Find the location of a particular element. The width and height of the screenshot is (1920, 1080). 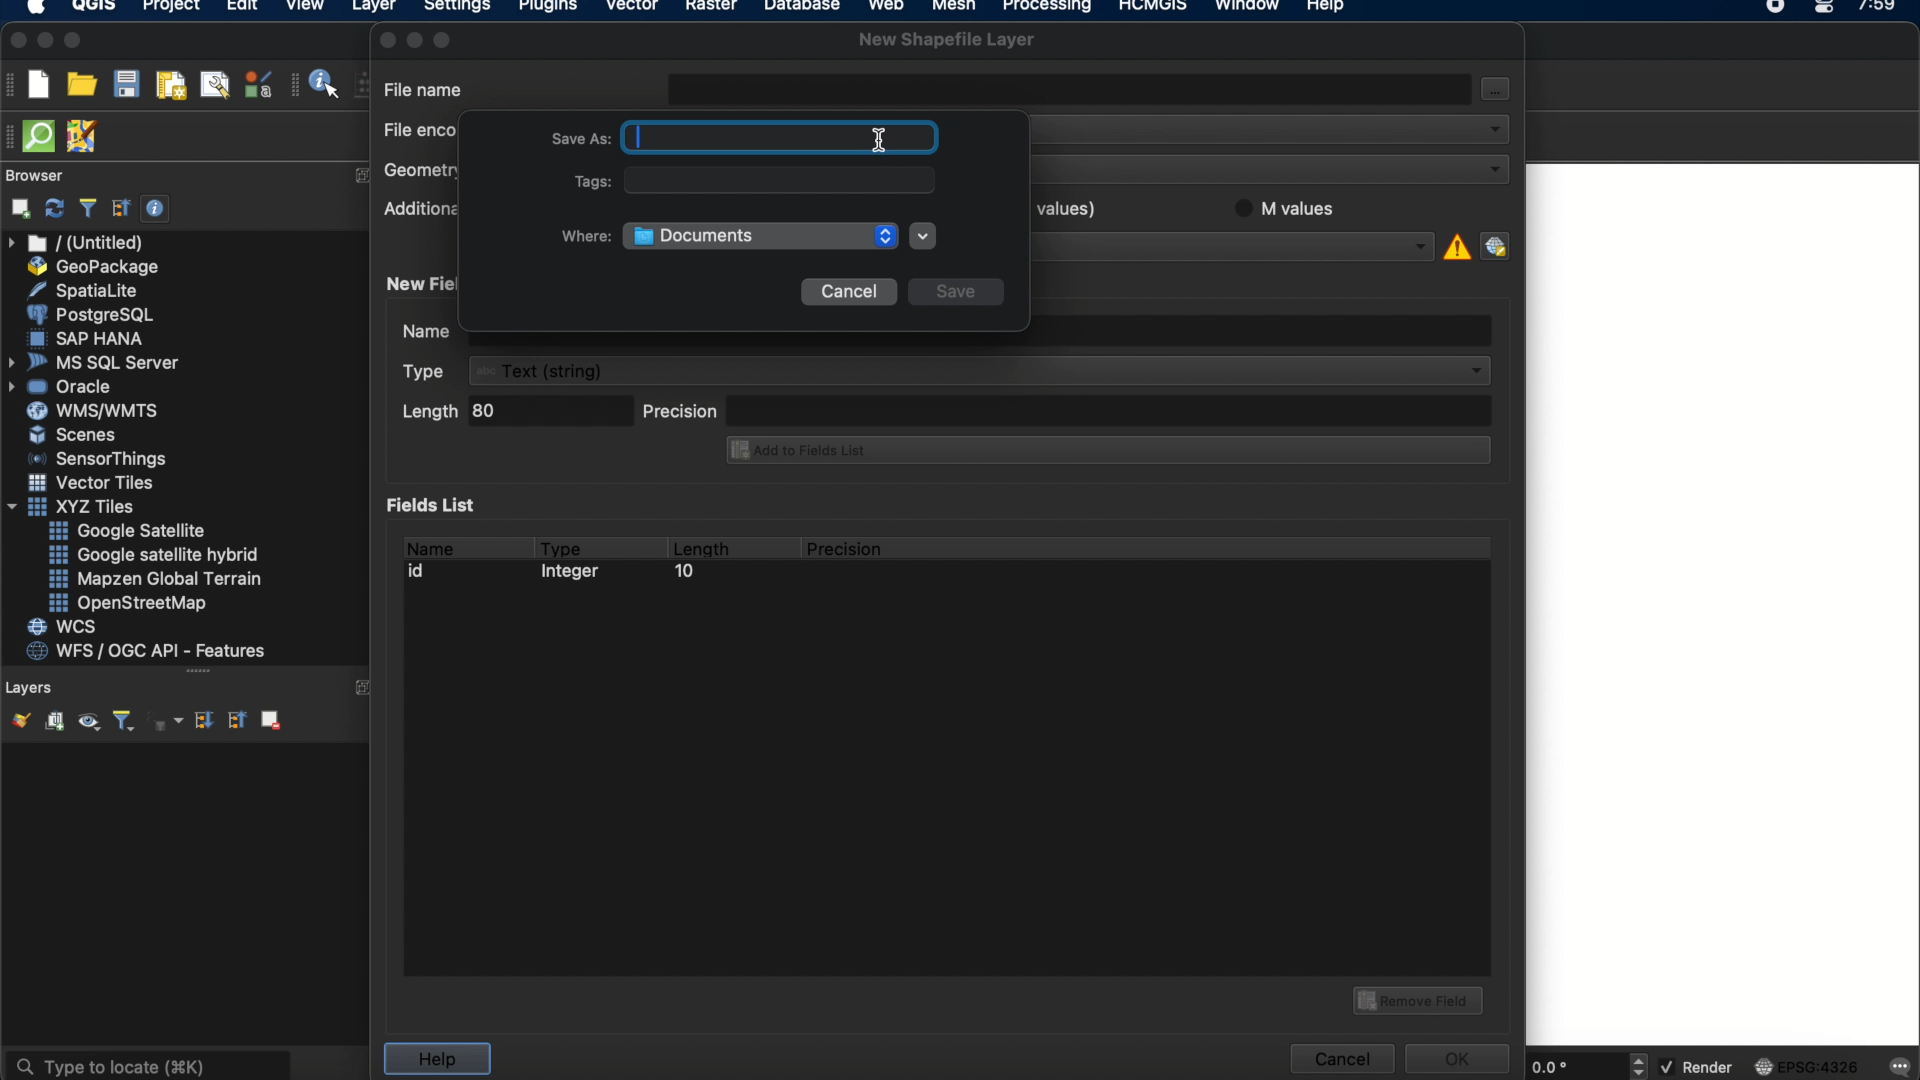

tags is located at coordinates (752, 182).